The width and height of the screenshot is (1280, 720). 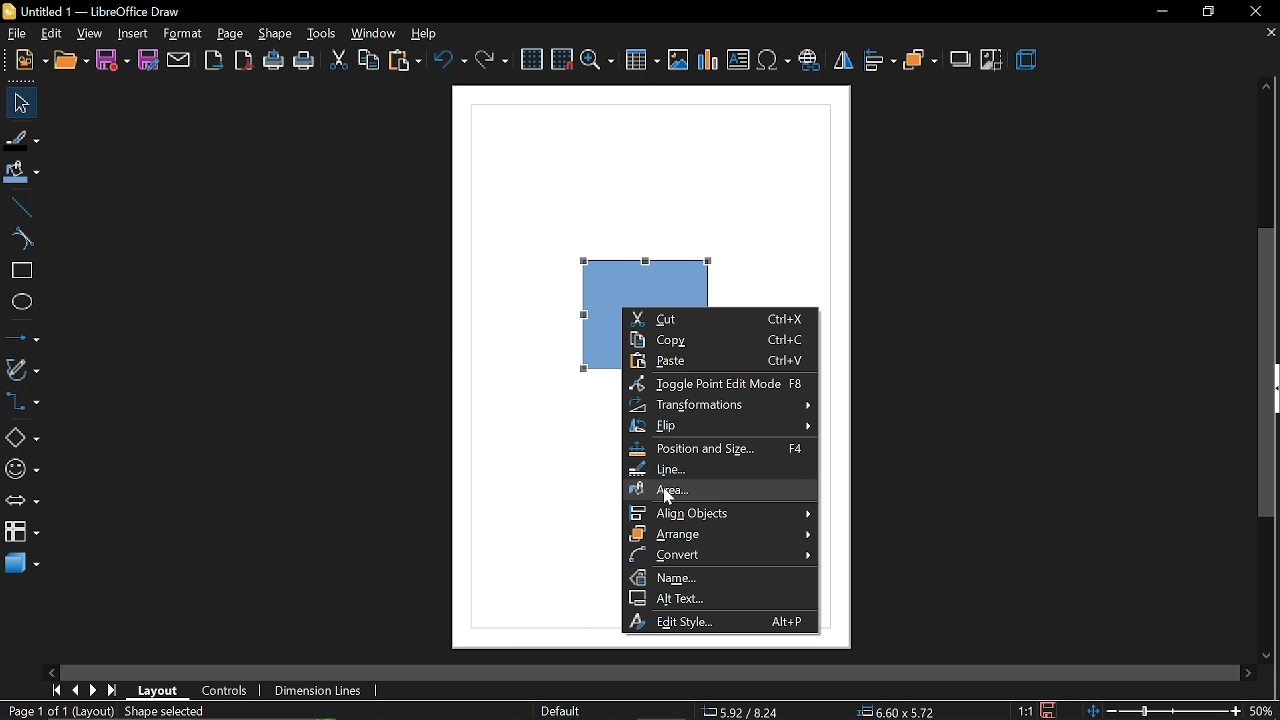 I want to click on select, so click(x=21, y=103).